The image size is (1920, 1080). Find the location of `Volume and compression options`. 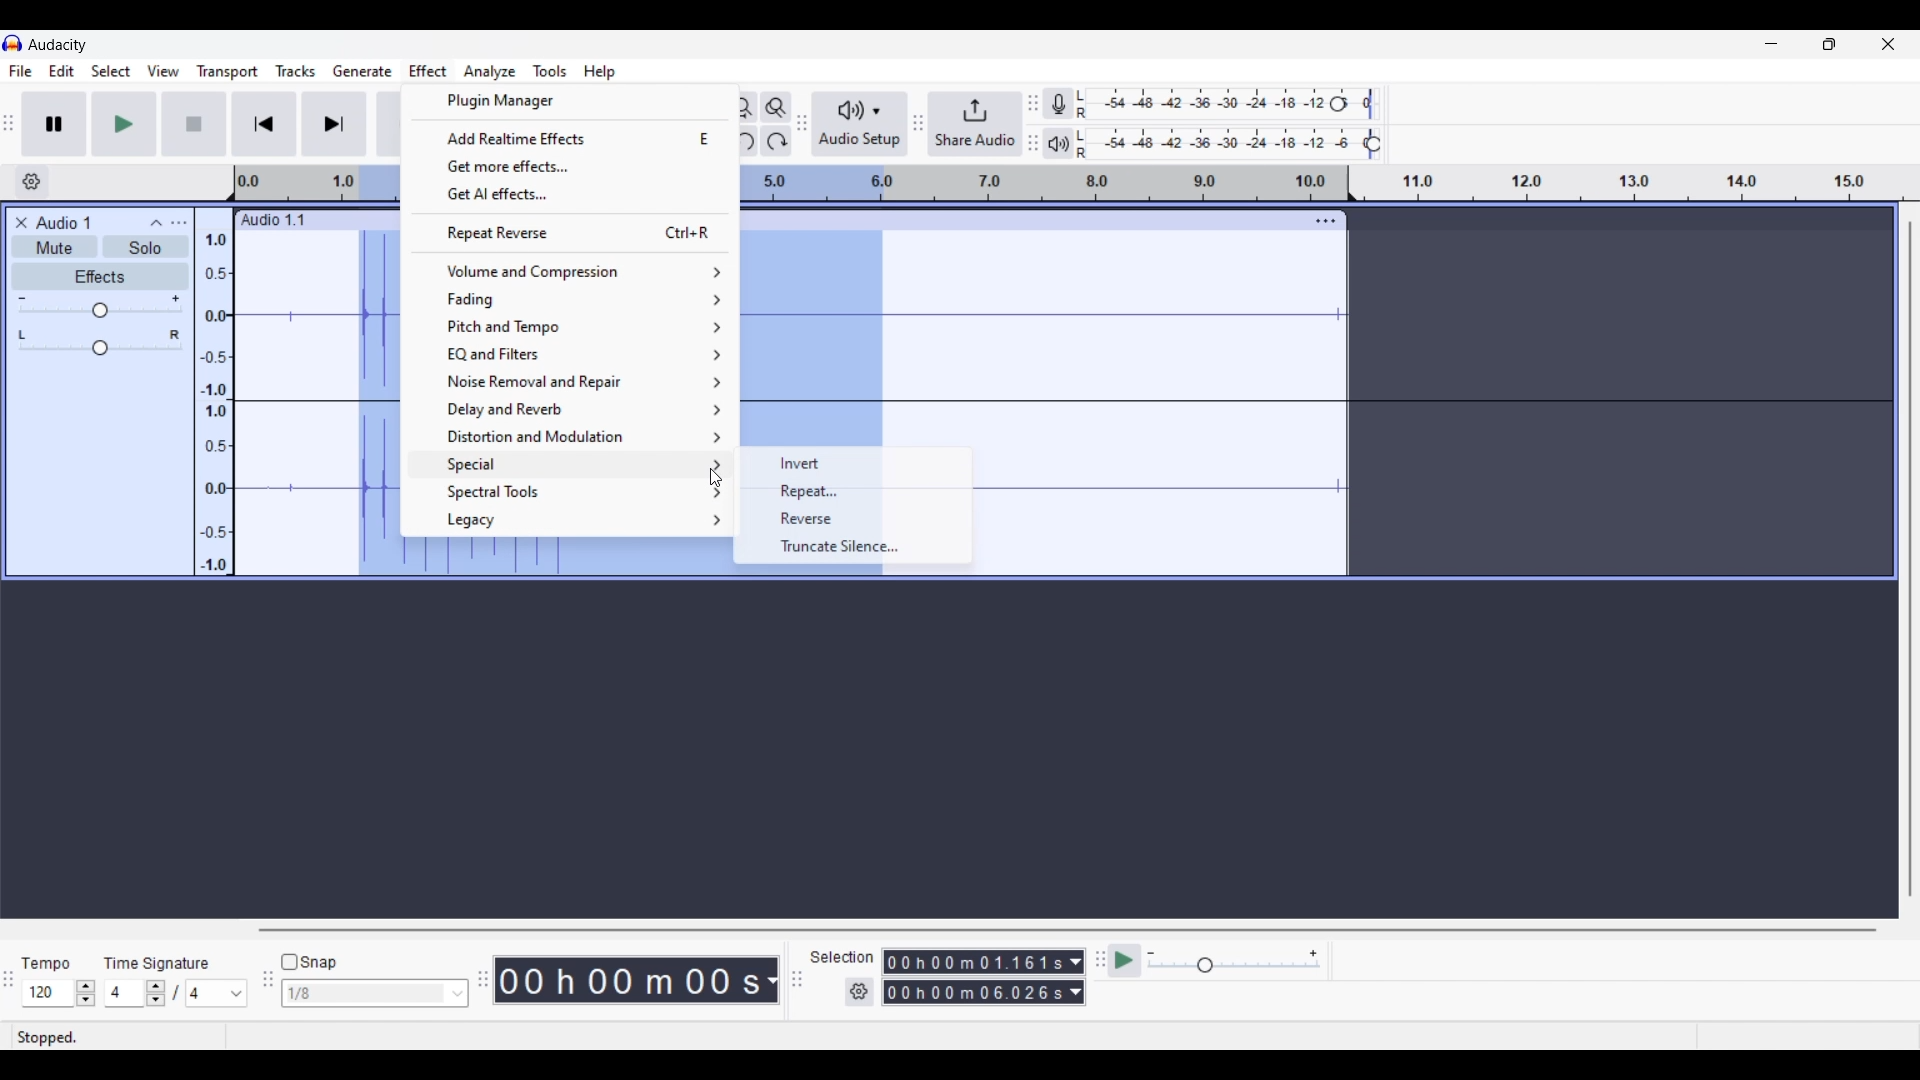

Volume and compression options is located at coordinates (569, 272).